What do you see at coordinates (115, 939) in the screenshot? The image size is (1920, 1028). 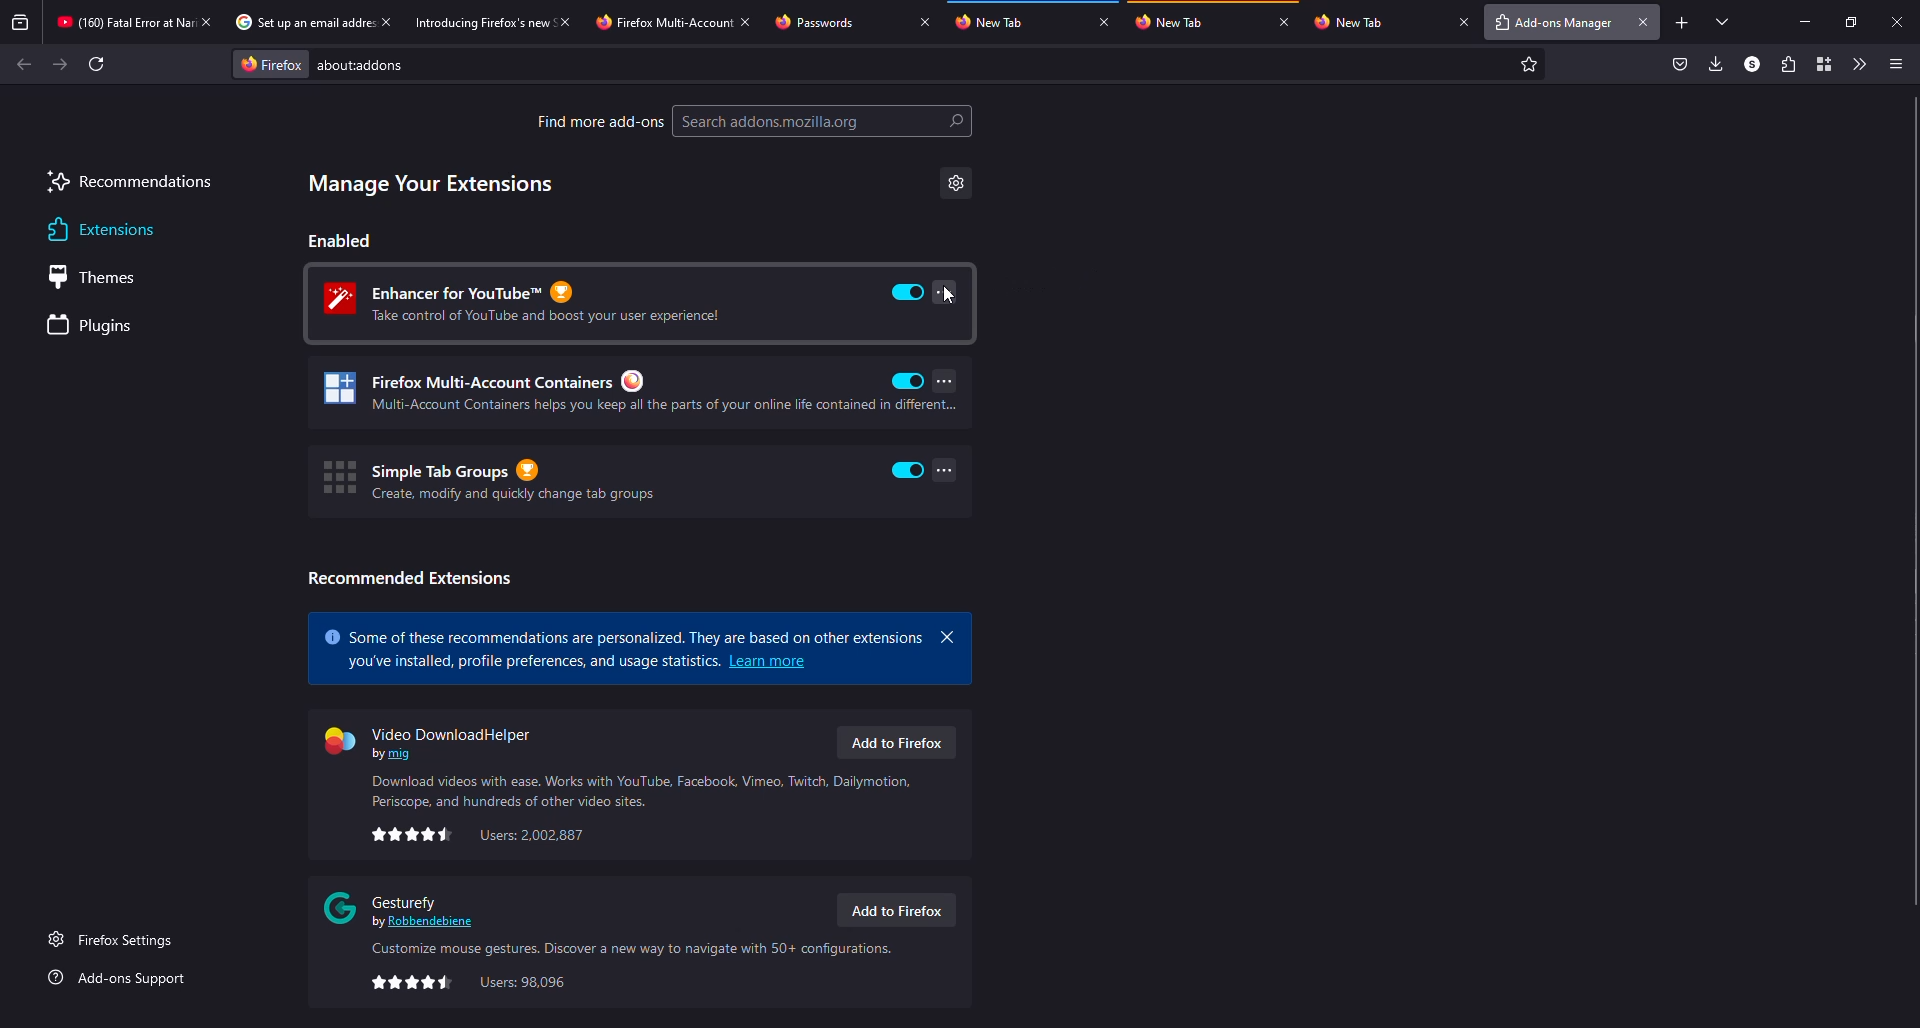 I see `firefox settings` at bounding box center [115, 939].